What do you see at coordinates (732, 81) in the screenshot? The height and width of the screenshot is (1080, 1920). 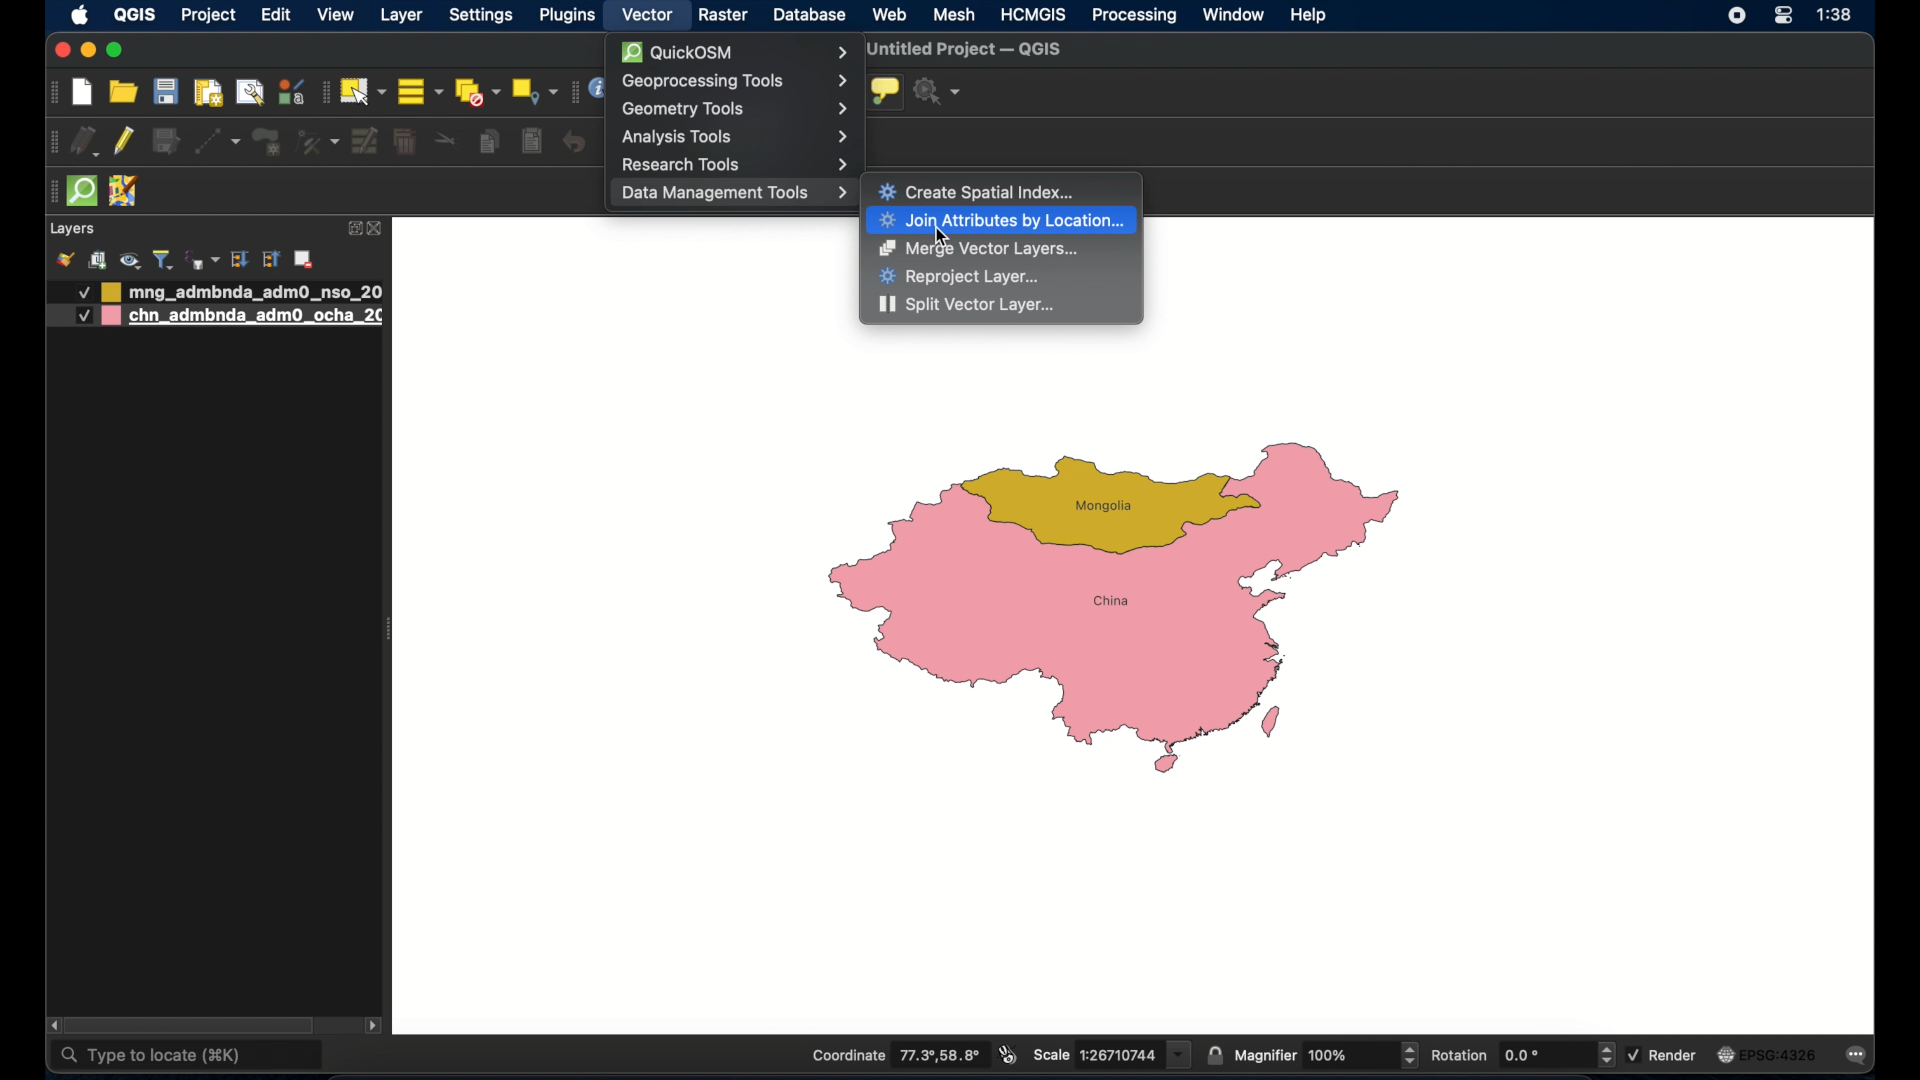 I see `Geoprocessing Tools` at bounding box center [732, 81].